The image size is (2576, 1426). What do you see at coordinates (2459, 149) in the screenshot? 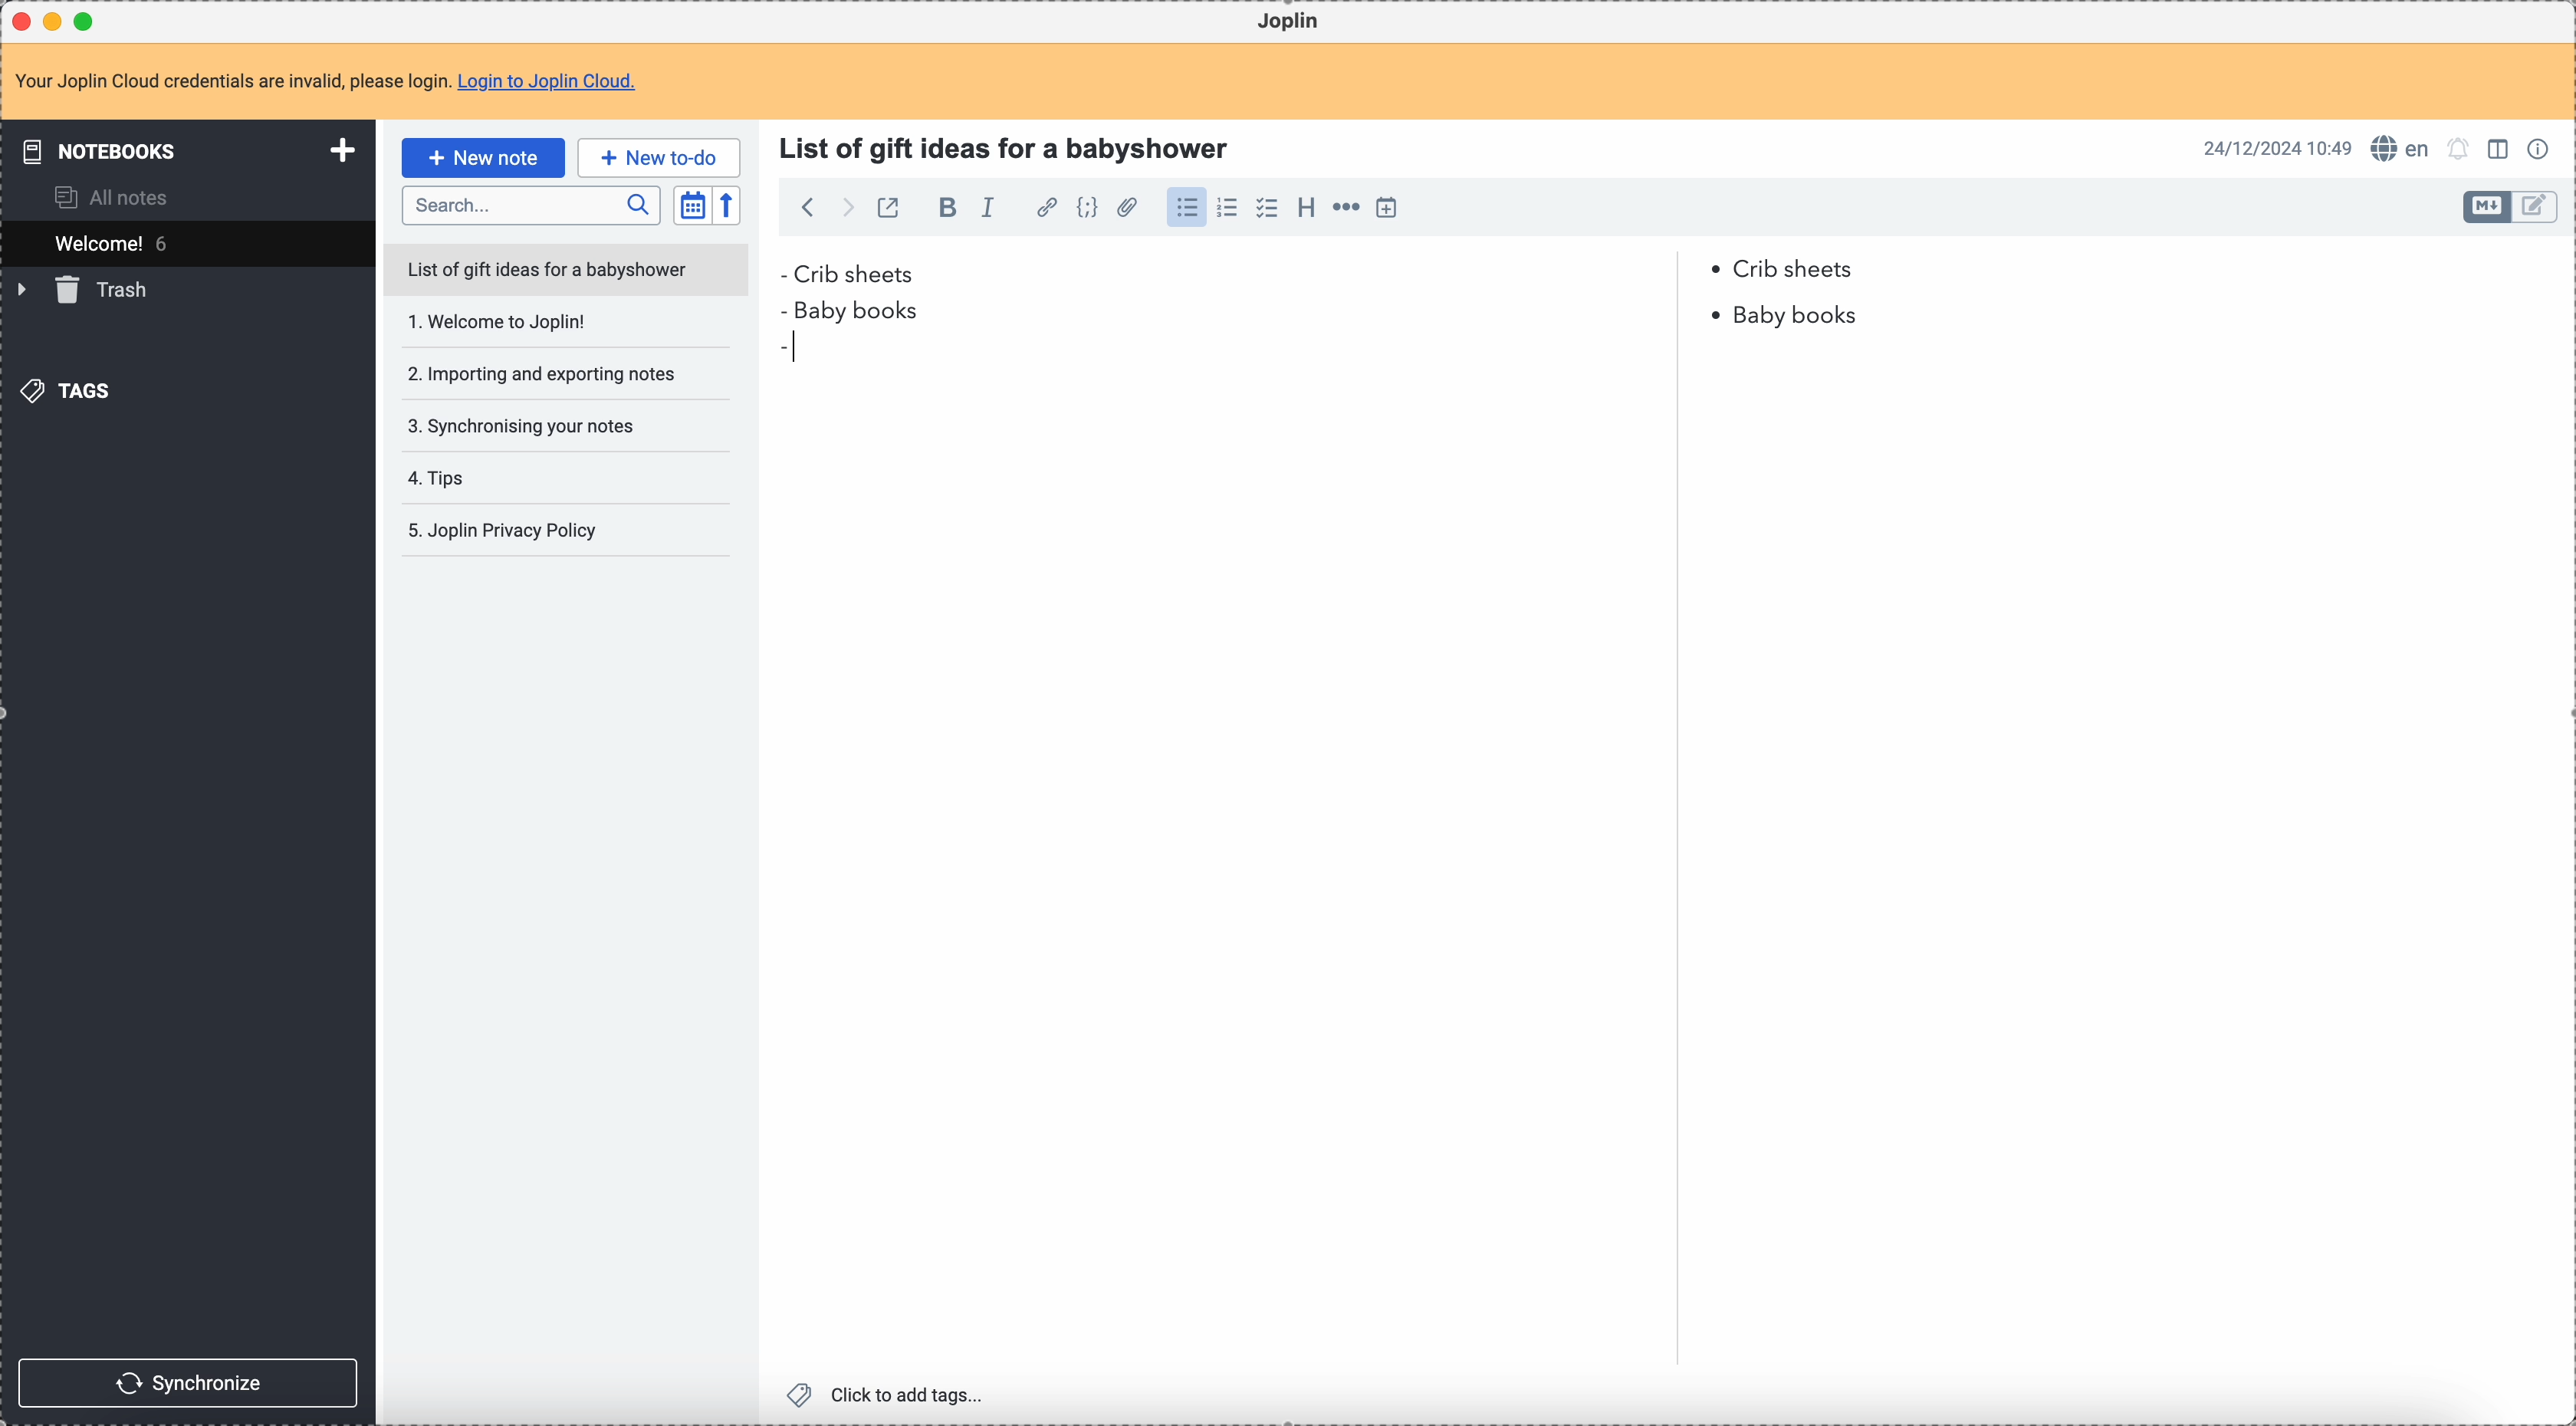
I see `set alarm` at bounding box center [2459, 149].